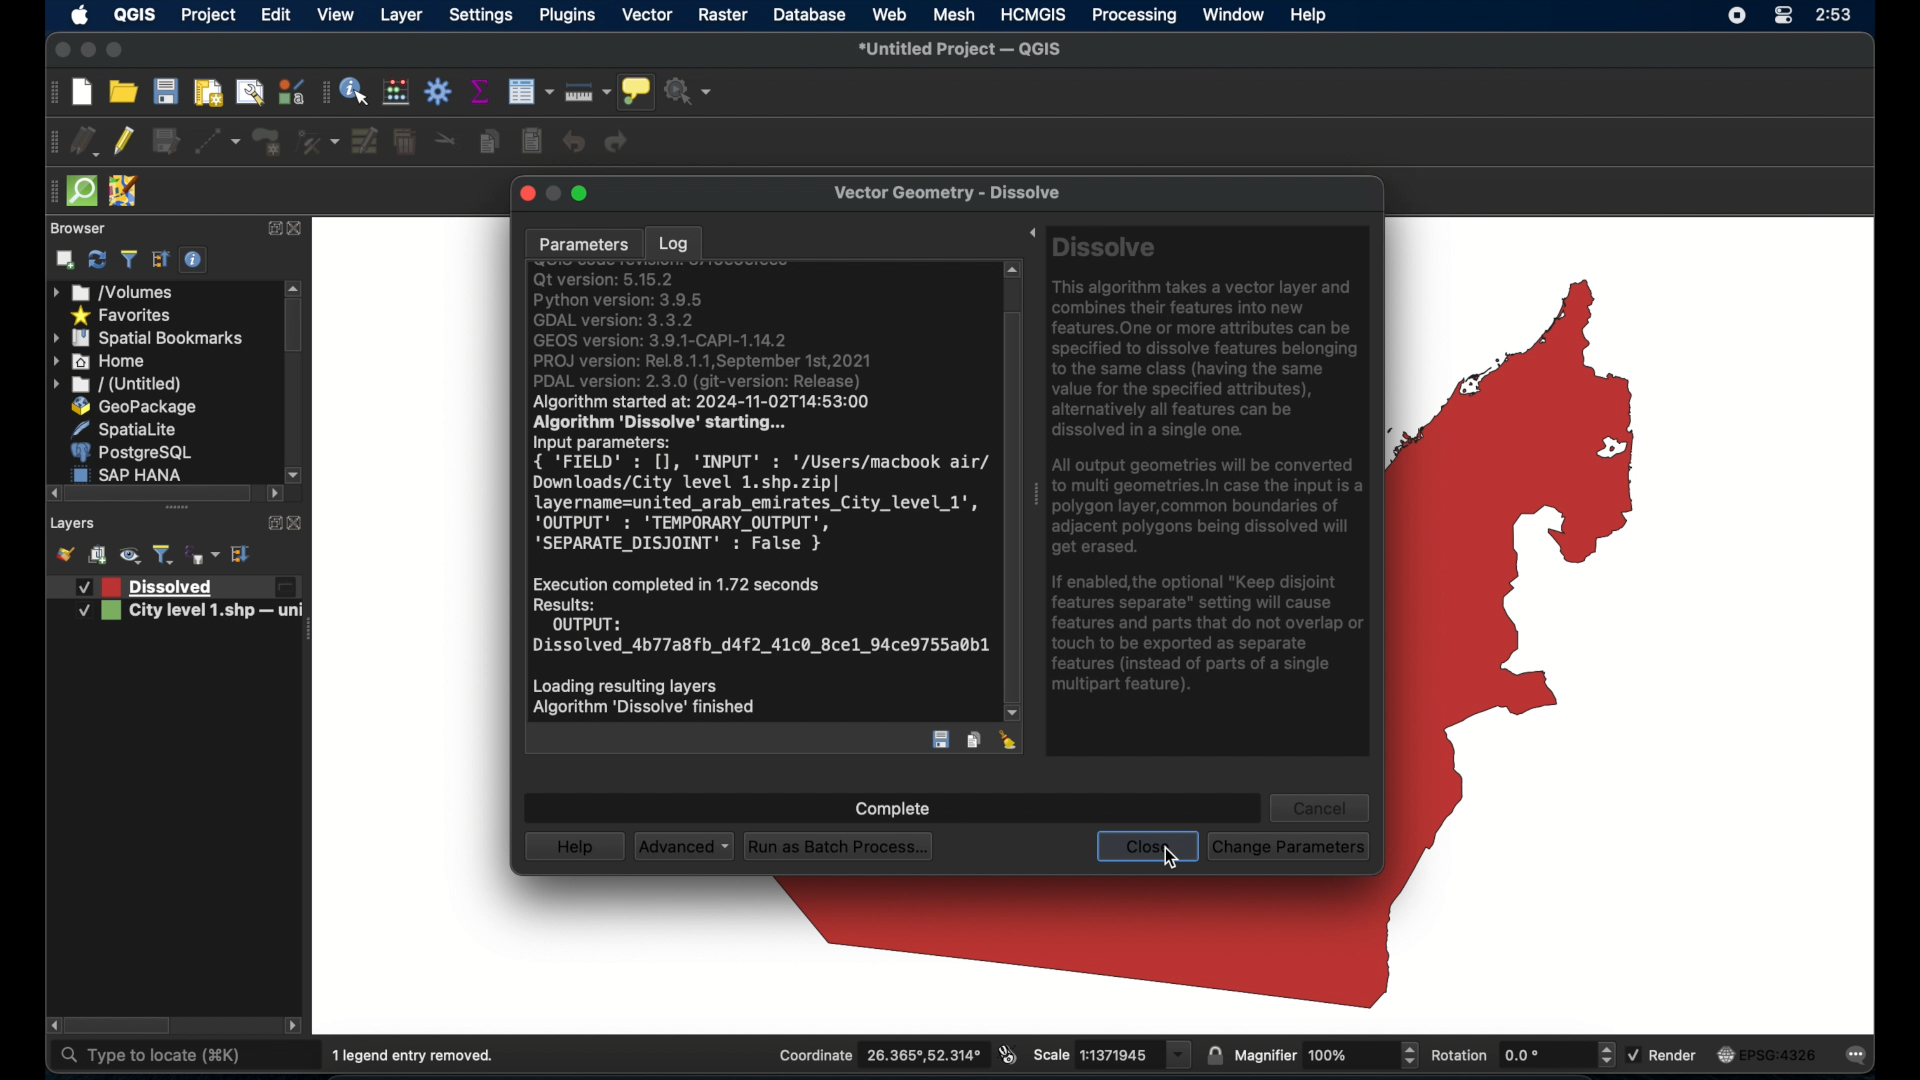 Image resolution: width=1920 pixels, height=1080 pixels. Describe the element at coordinates (164, 555) in the screenshot. I see `filter legend` at that location.